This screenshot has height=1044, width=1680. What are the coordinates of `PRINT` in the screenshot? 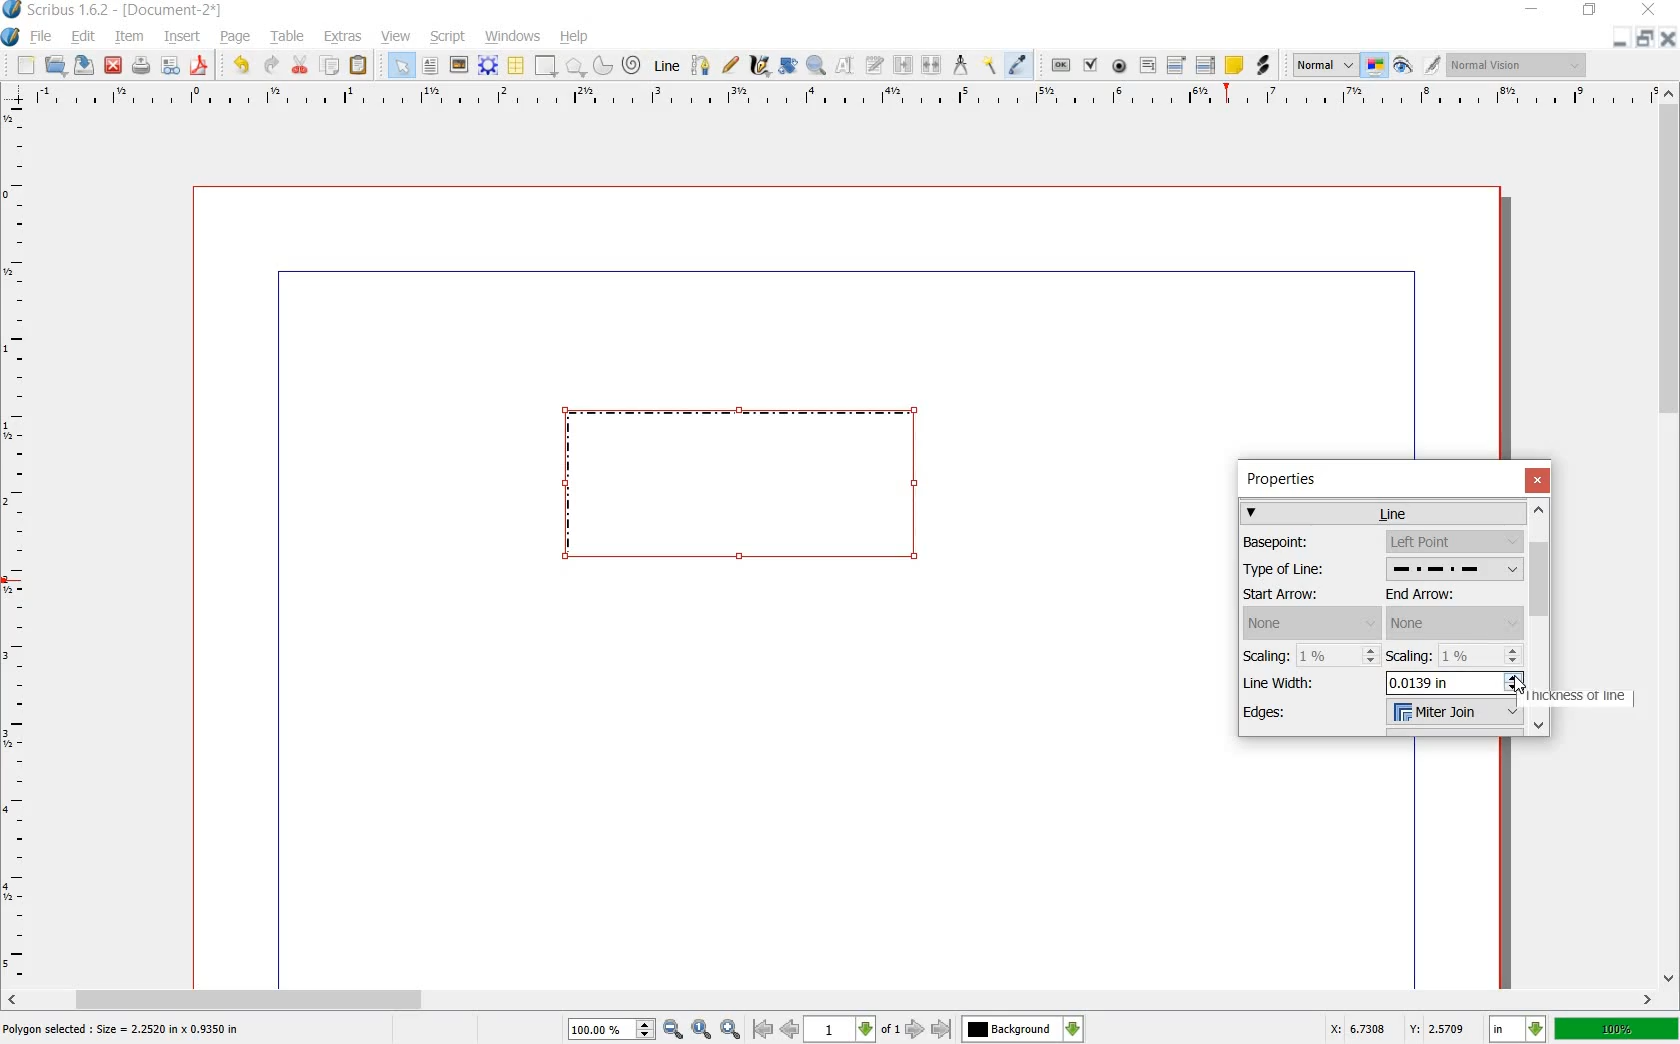 It's located at (141, 66).